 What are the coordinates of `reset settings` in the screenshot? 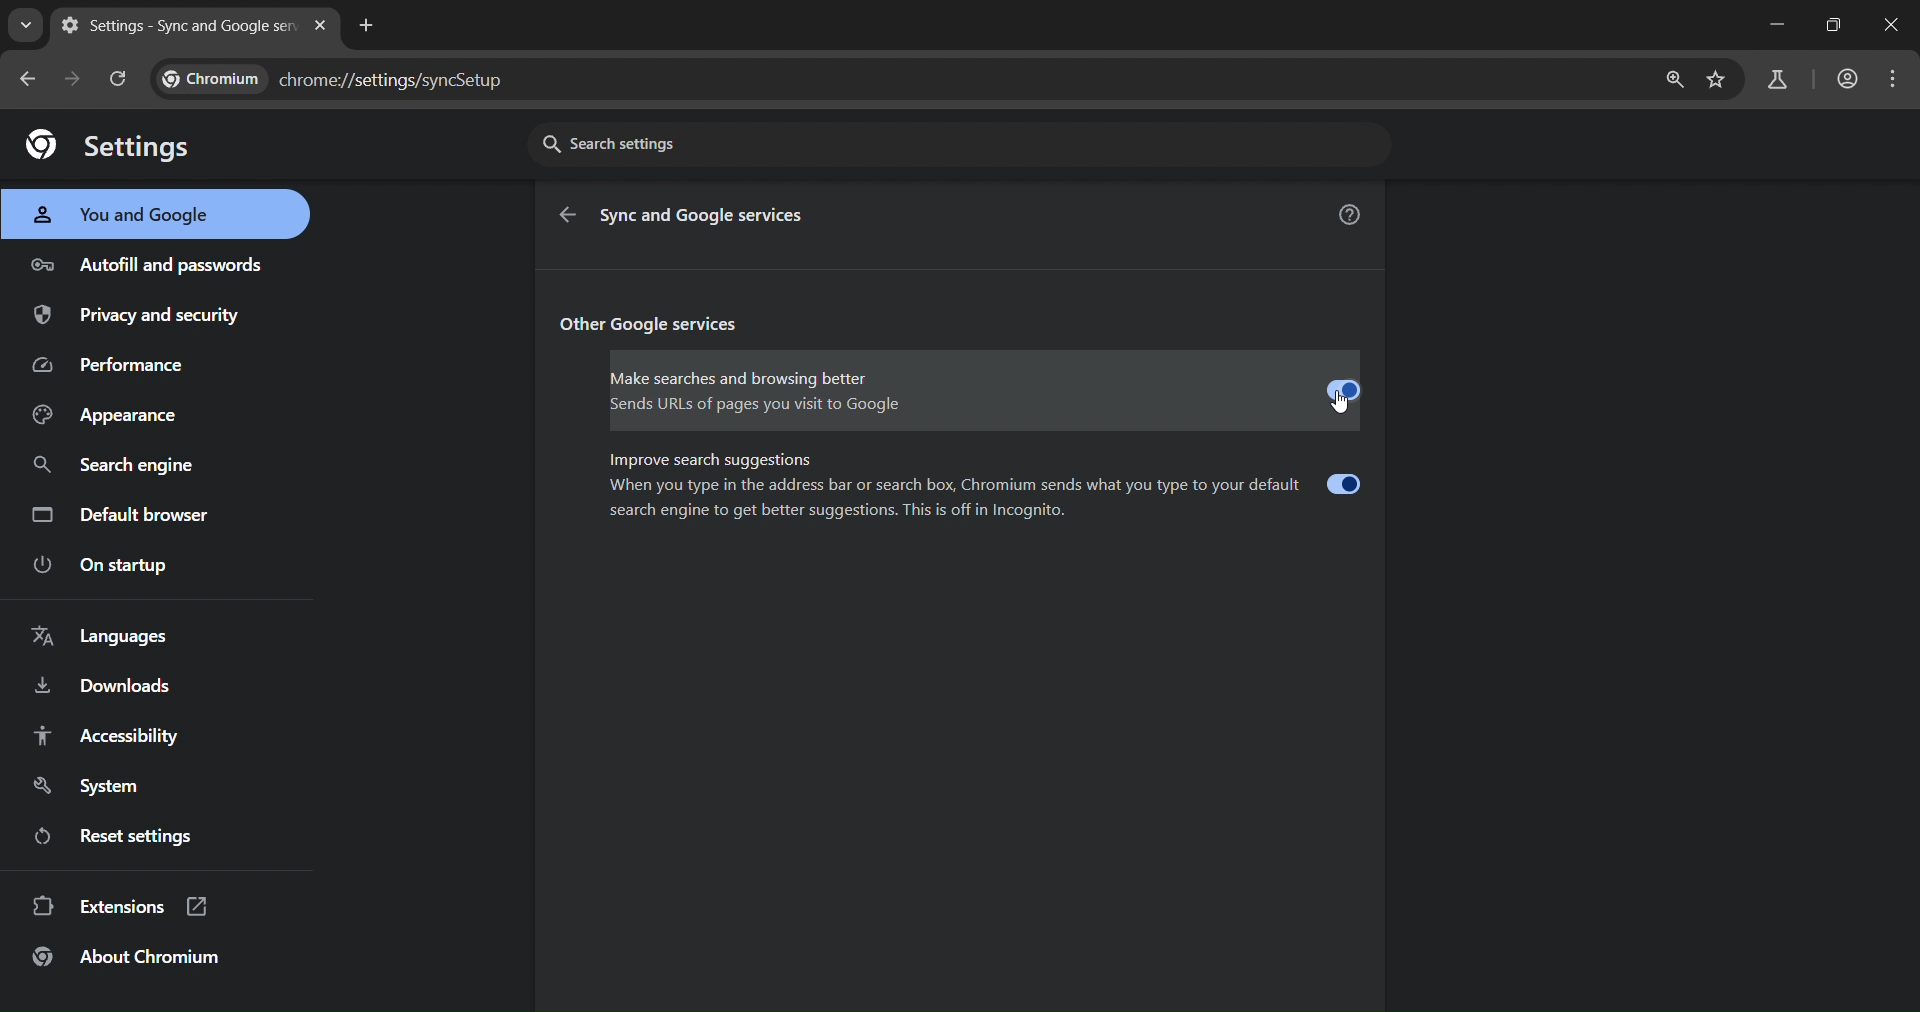 It's located at (136, 836).